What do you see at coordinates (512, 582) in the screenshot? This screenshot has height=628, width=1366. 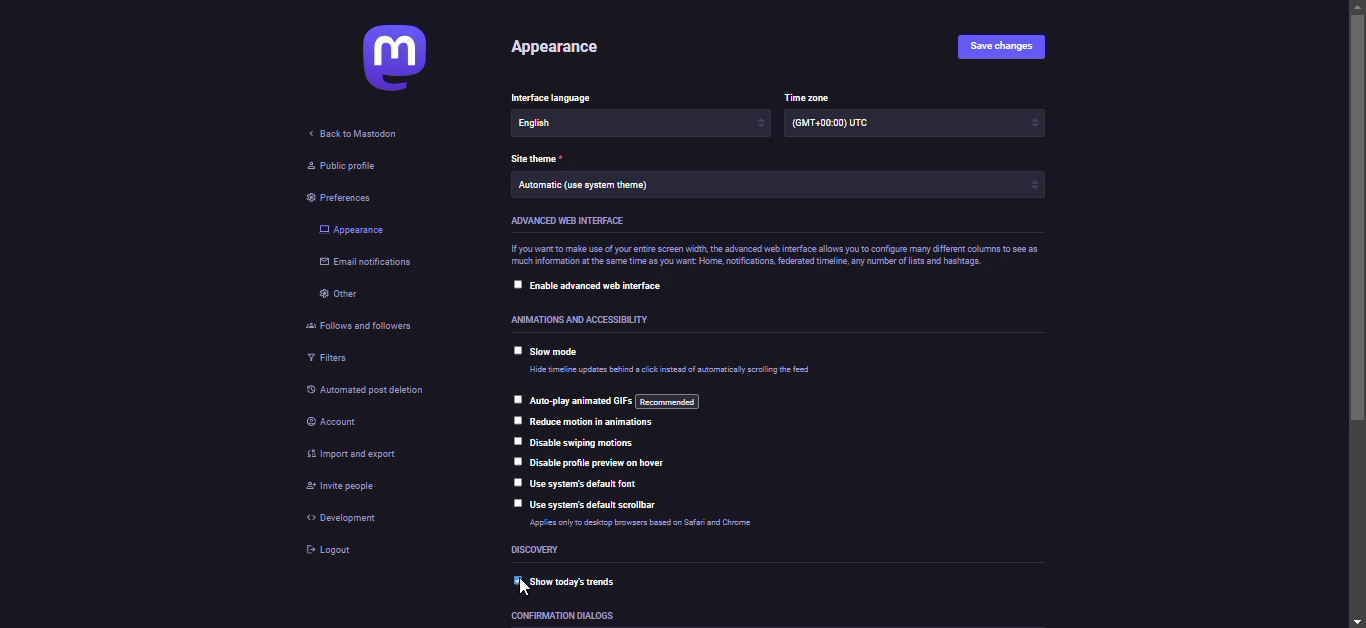 I see `click to disable` at bounding box center [512, 582].